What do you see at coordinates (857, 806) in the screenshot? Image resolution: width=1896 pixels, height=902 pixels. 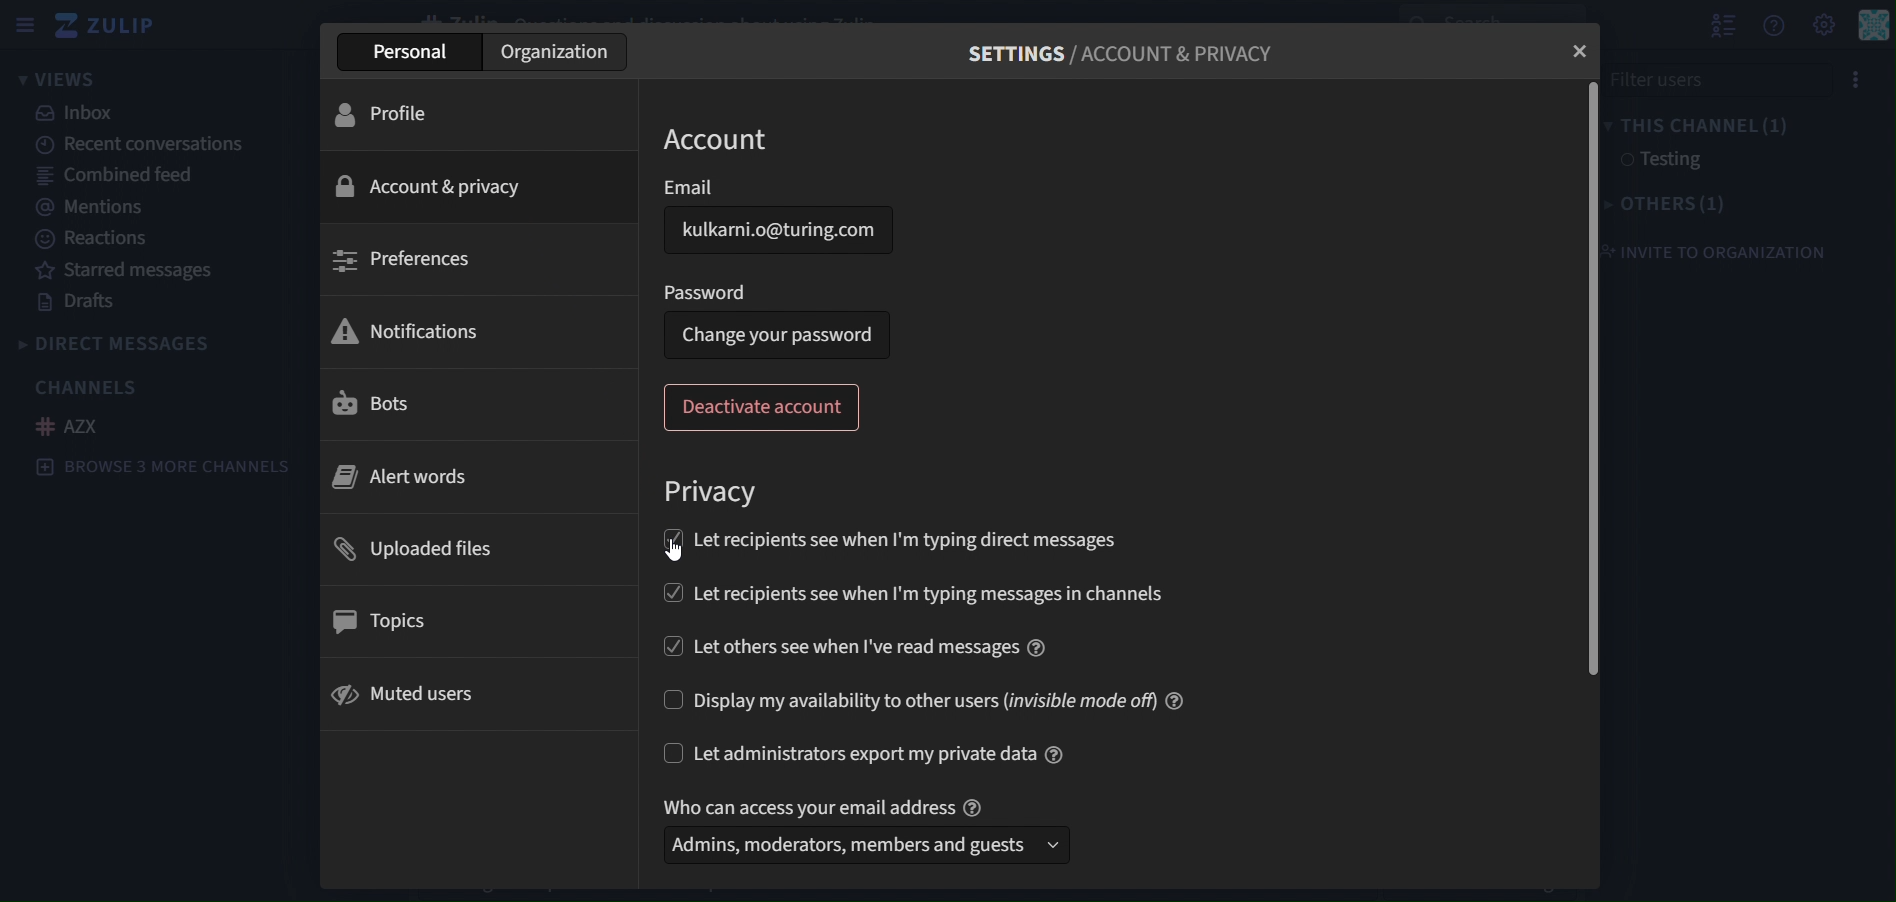 I see `who can access your email address` at bounding box center [857, 806].